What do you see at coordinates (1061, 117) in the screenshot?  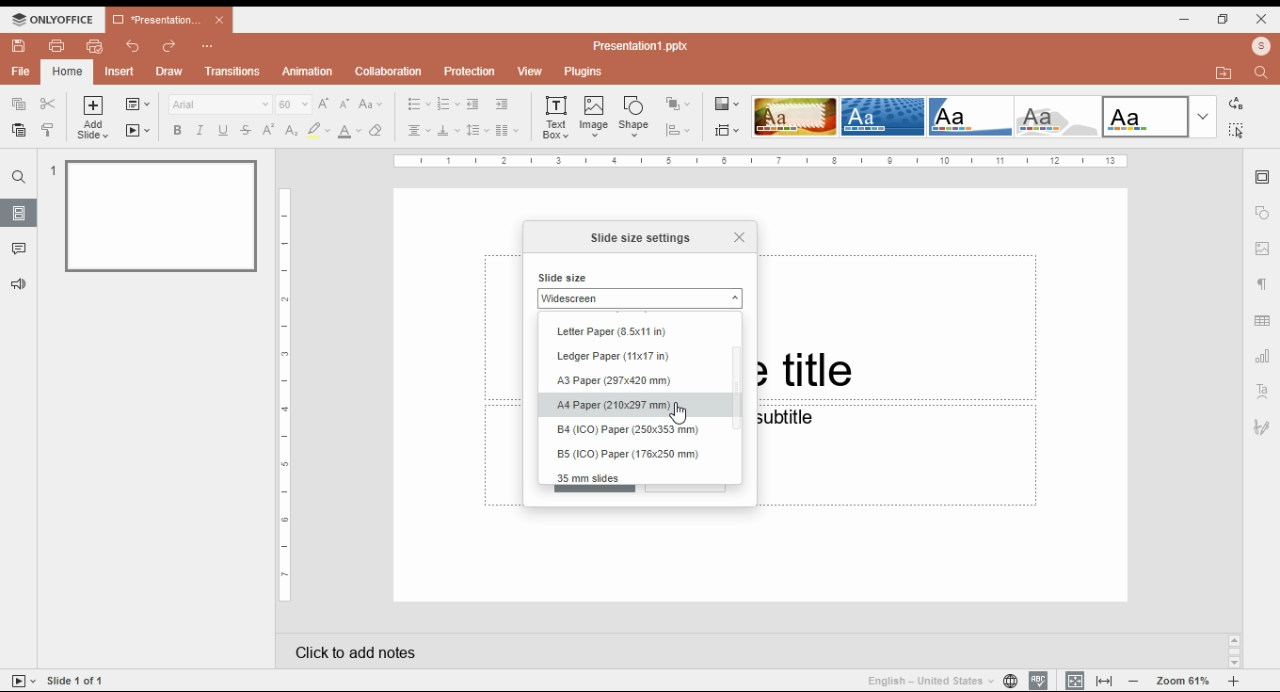 I see `slide them option` at bounding box center [1061, 117].